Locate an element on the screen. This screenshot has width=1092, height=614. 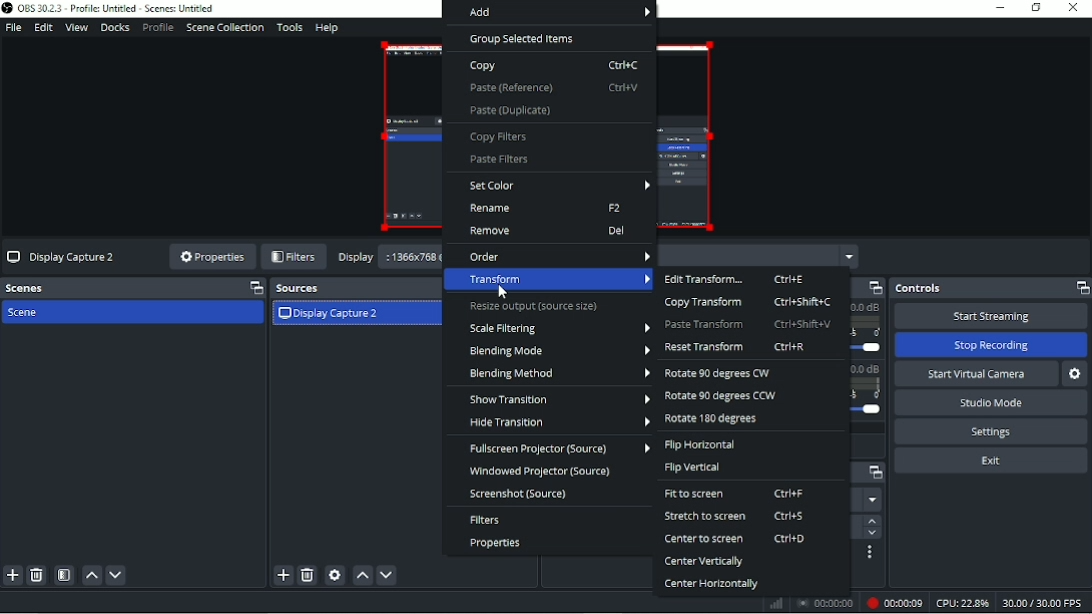
Move source(s) up is located at coordinates (363, 575).